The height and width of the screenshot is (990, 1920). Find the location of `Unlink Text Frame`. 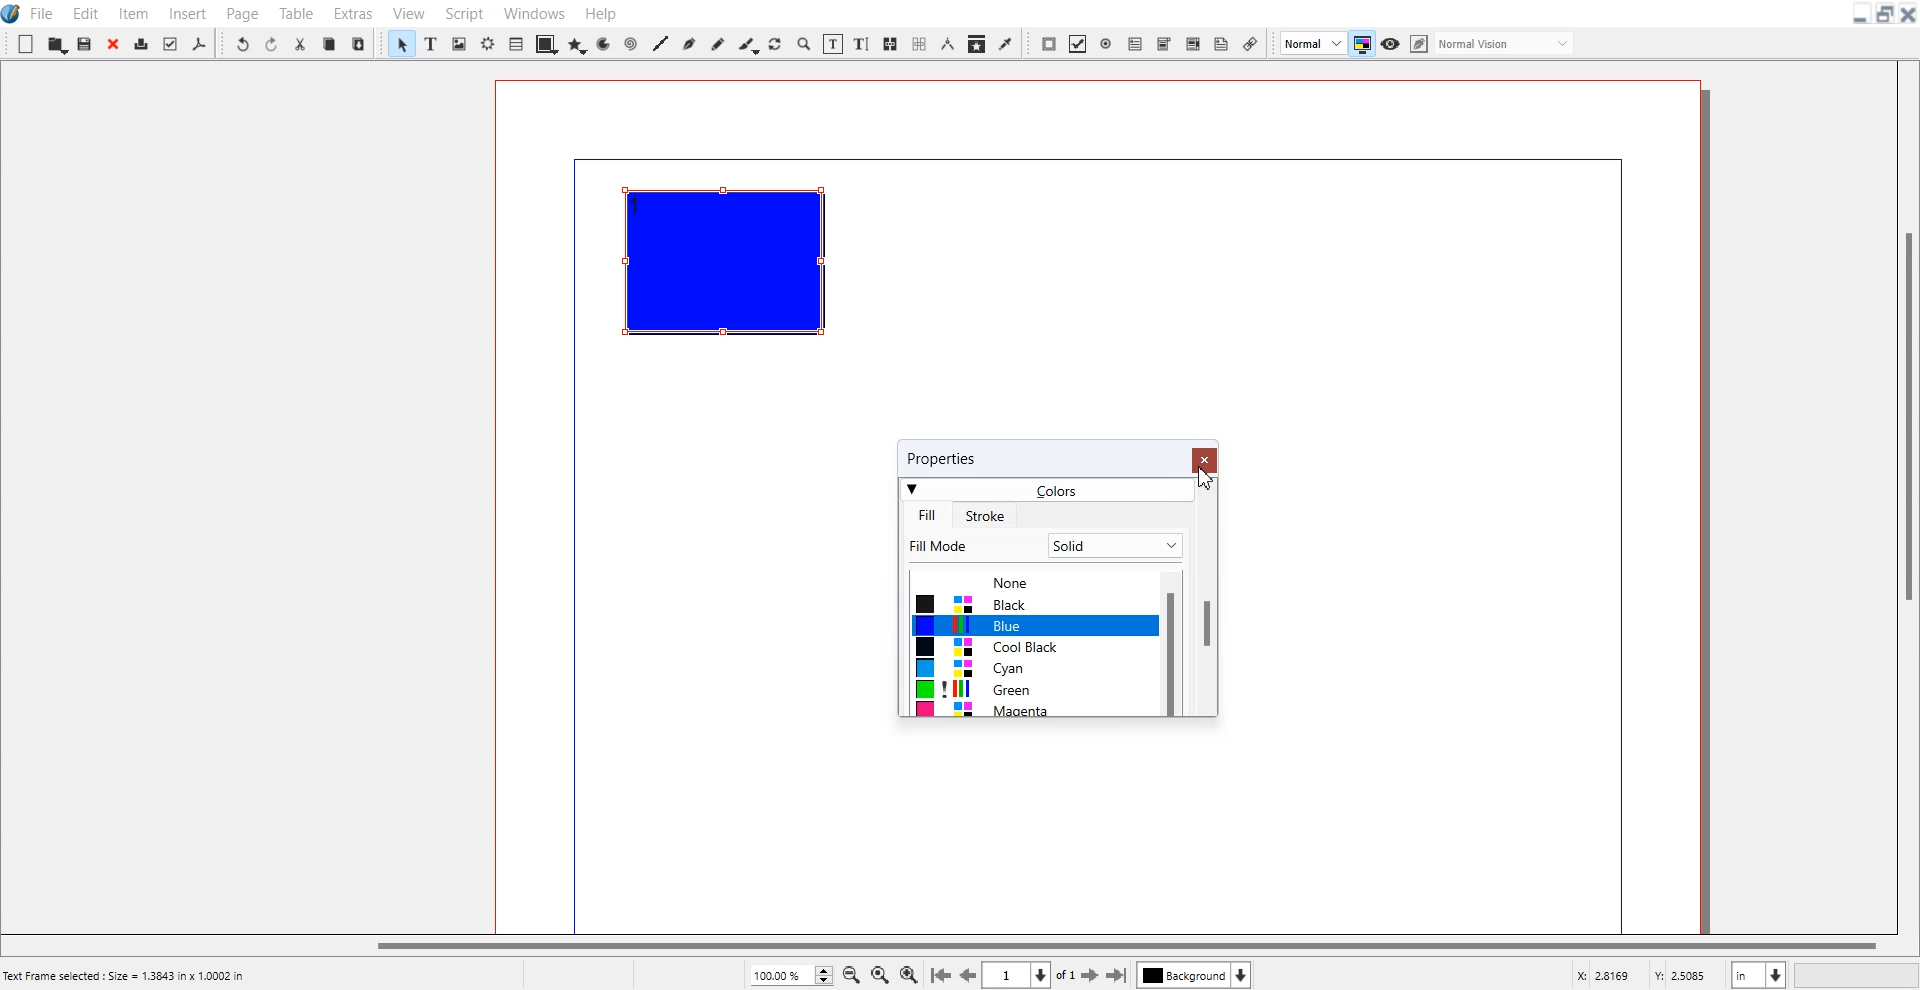

Unlink Text Frame is located at coordinates (917, 44).